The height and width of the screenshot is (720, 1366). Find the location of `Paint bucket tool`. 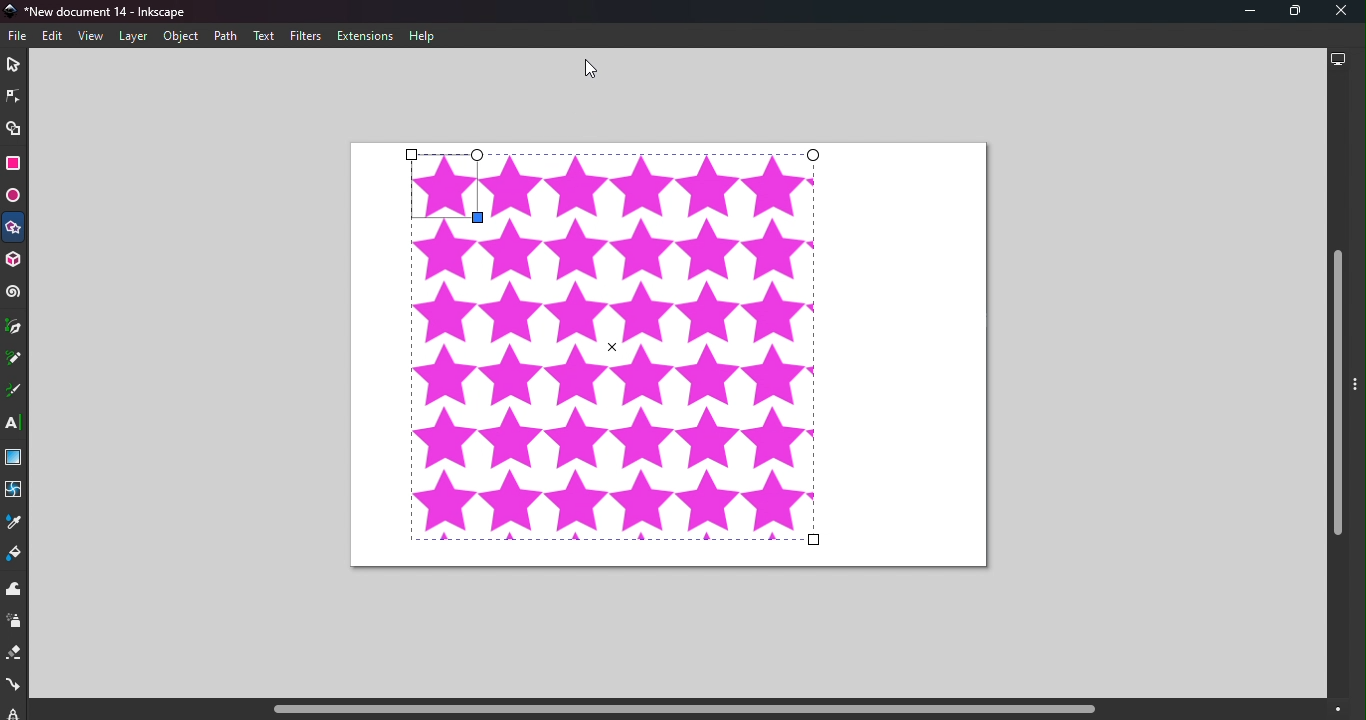

Paint bucket tool is located at coordinates (16, 556).